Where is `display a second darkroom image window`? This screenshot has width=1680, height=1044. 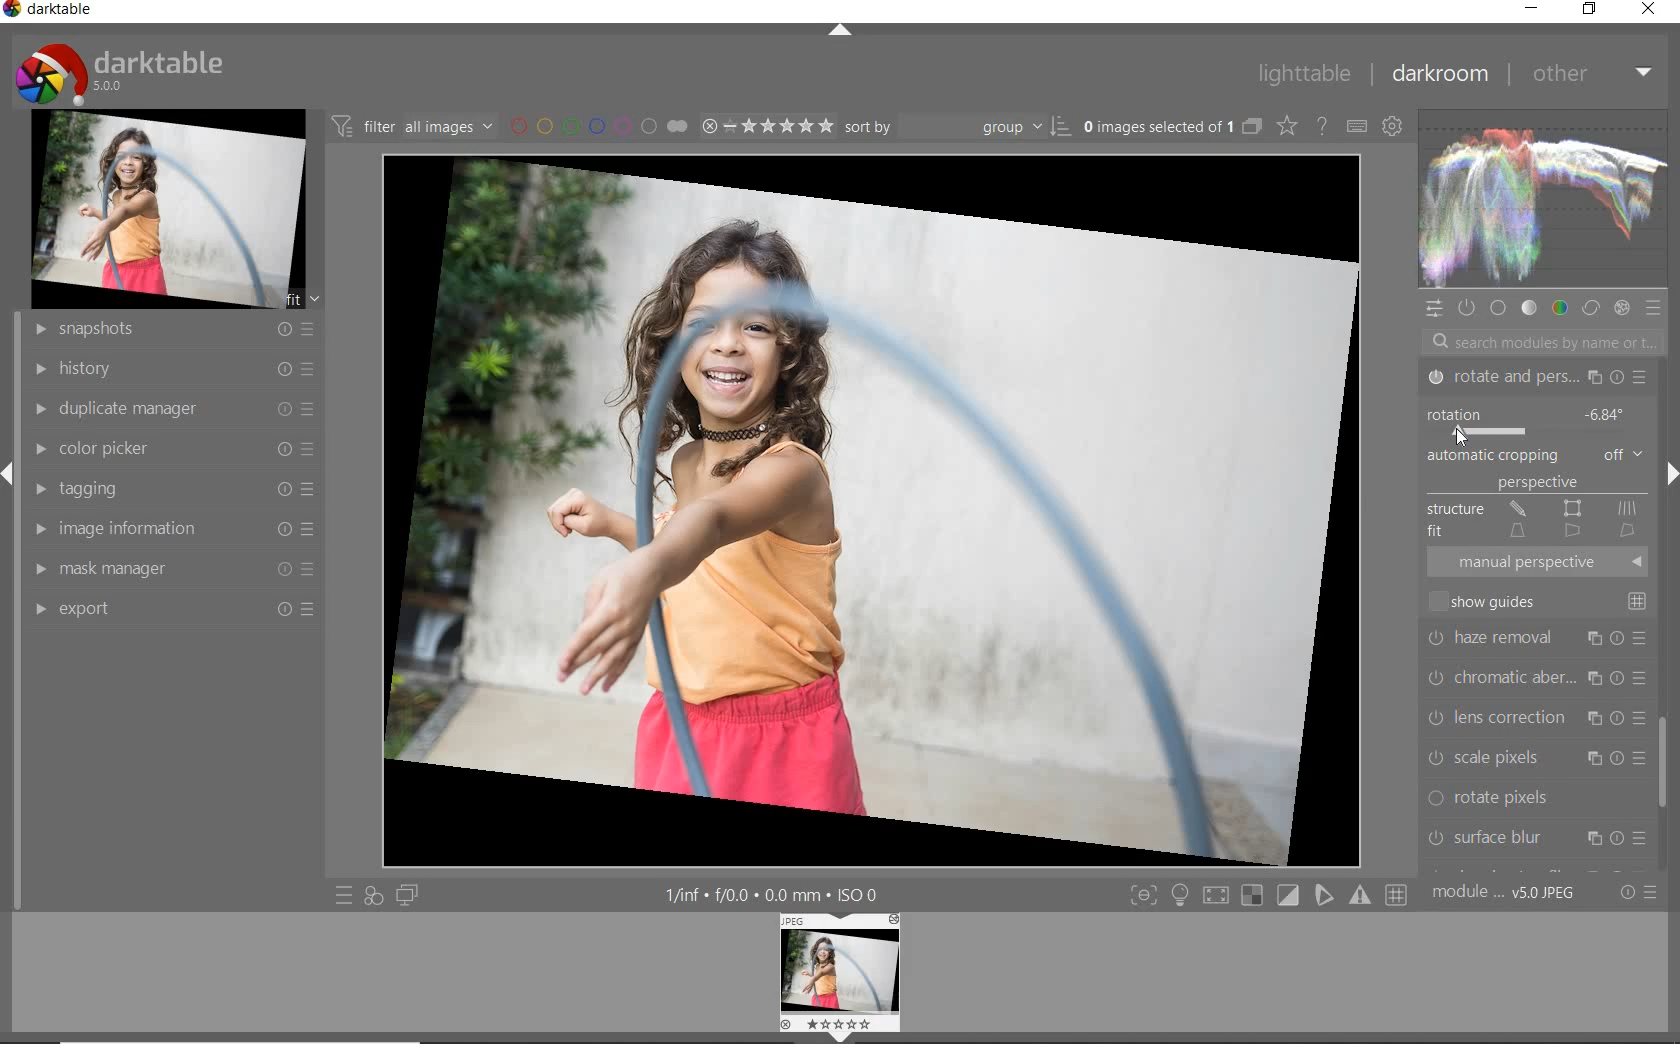 display a second darkroom image window is located at coordinates (406, 896).